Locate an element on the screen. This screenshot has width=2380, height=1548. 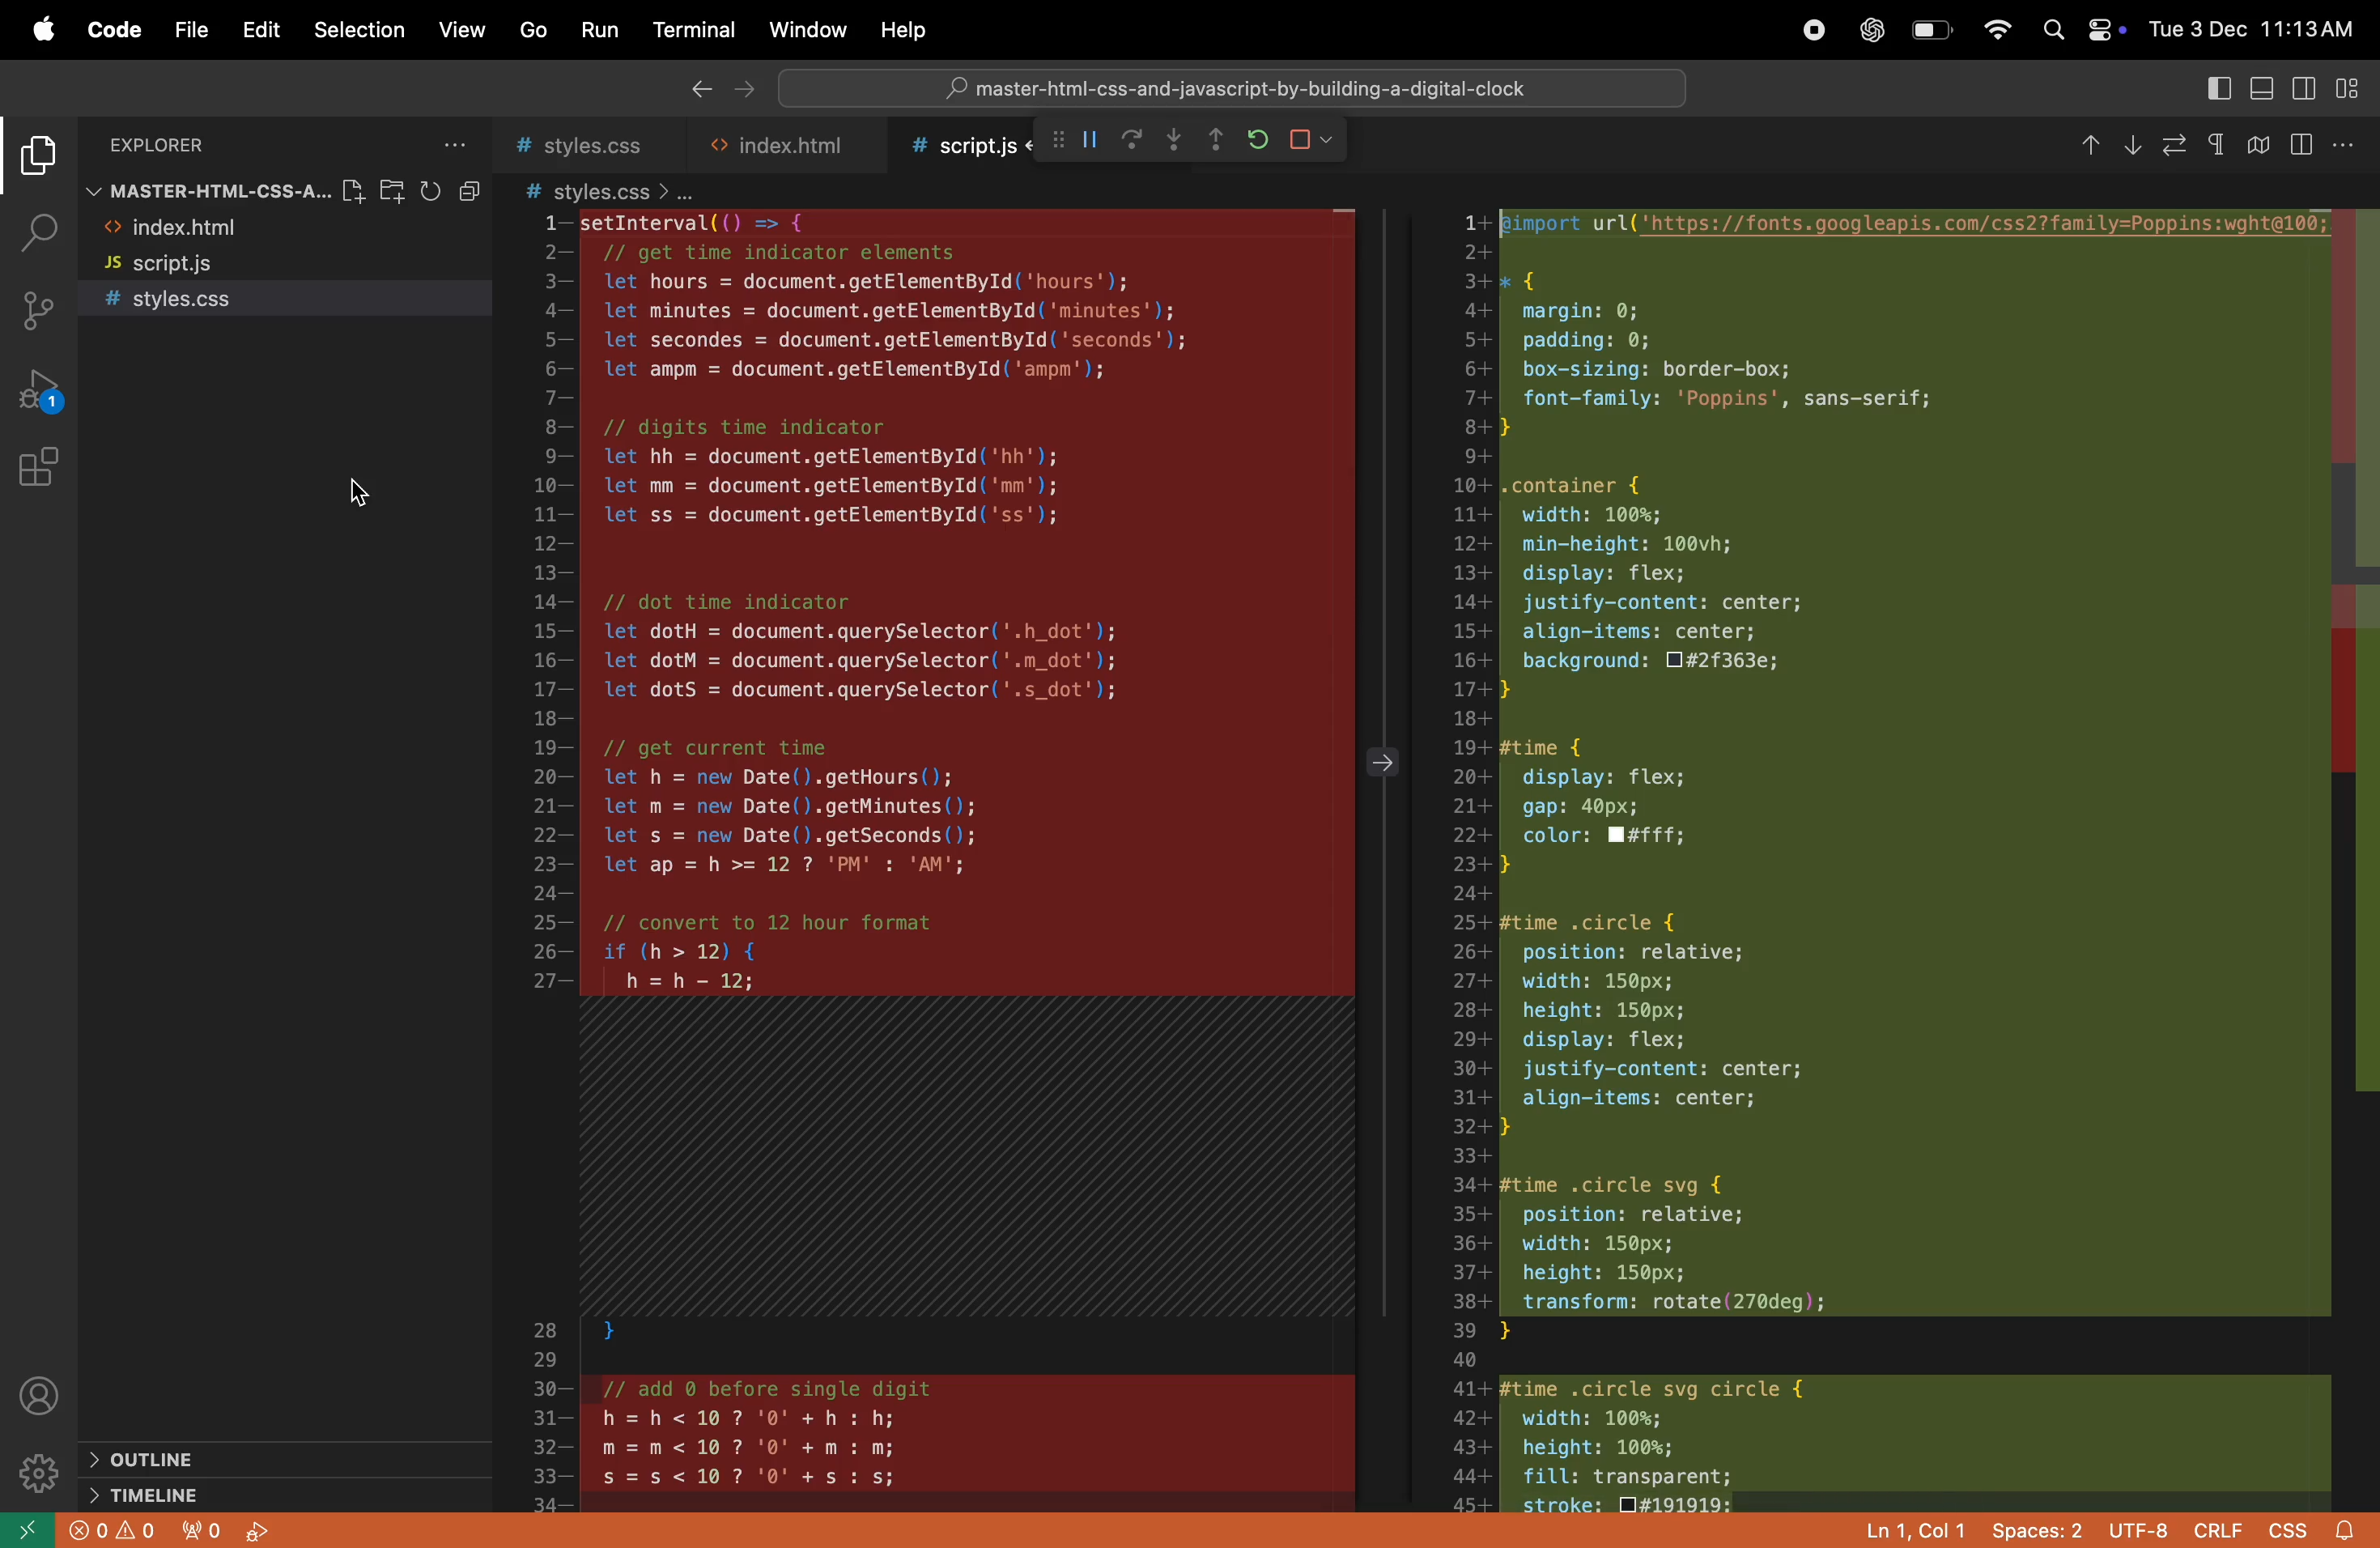
html file is located at coordinates (219, 230).